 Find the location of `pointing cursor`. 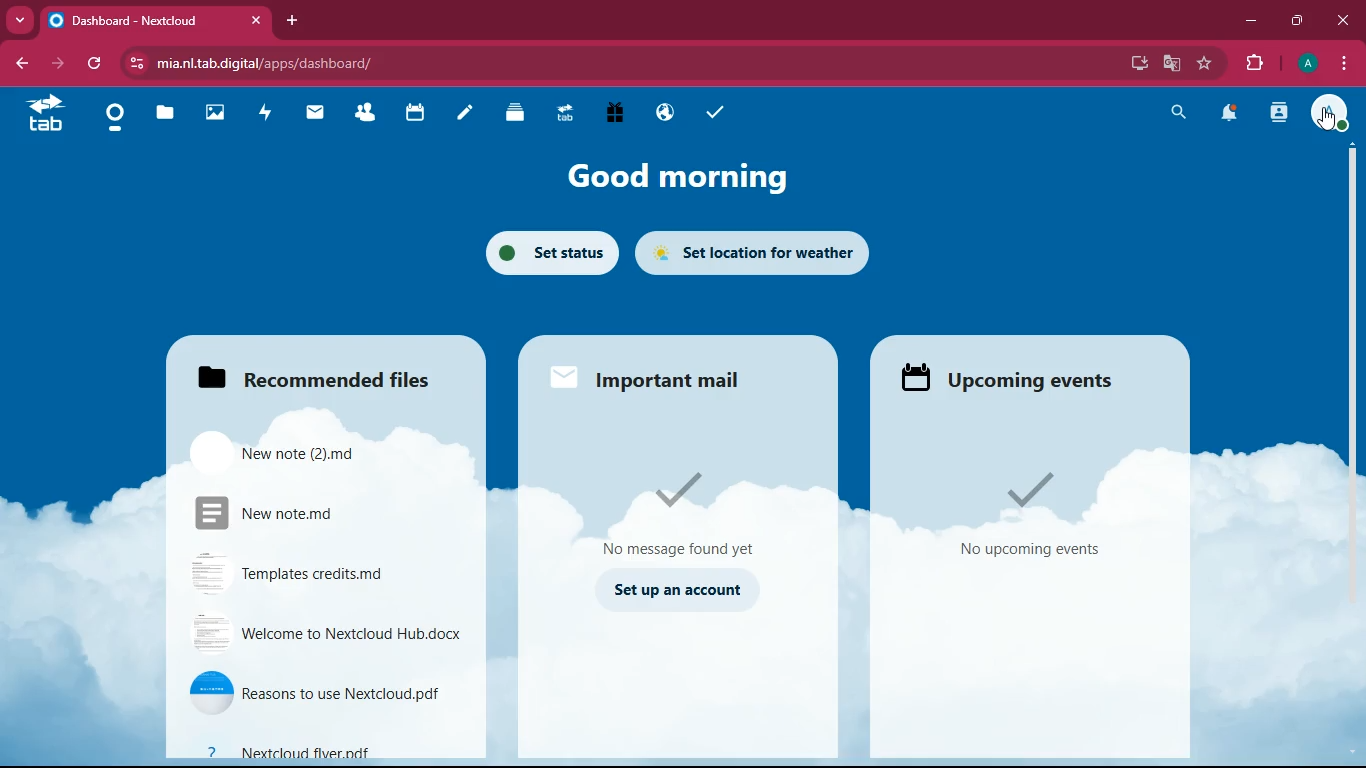

pointing cursor is located at coordinates (1327, 118).